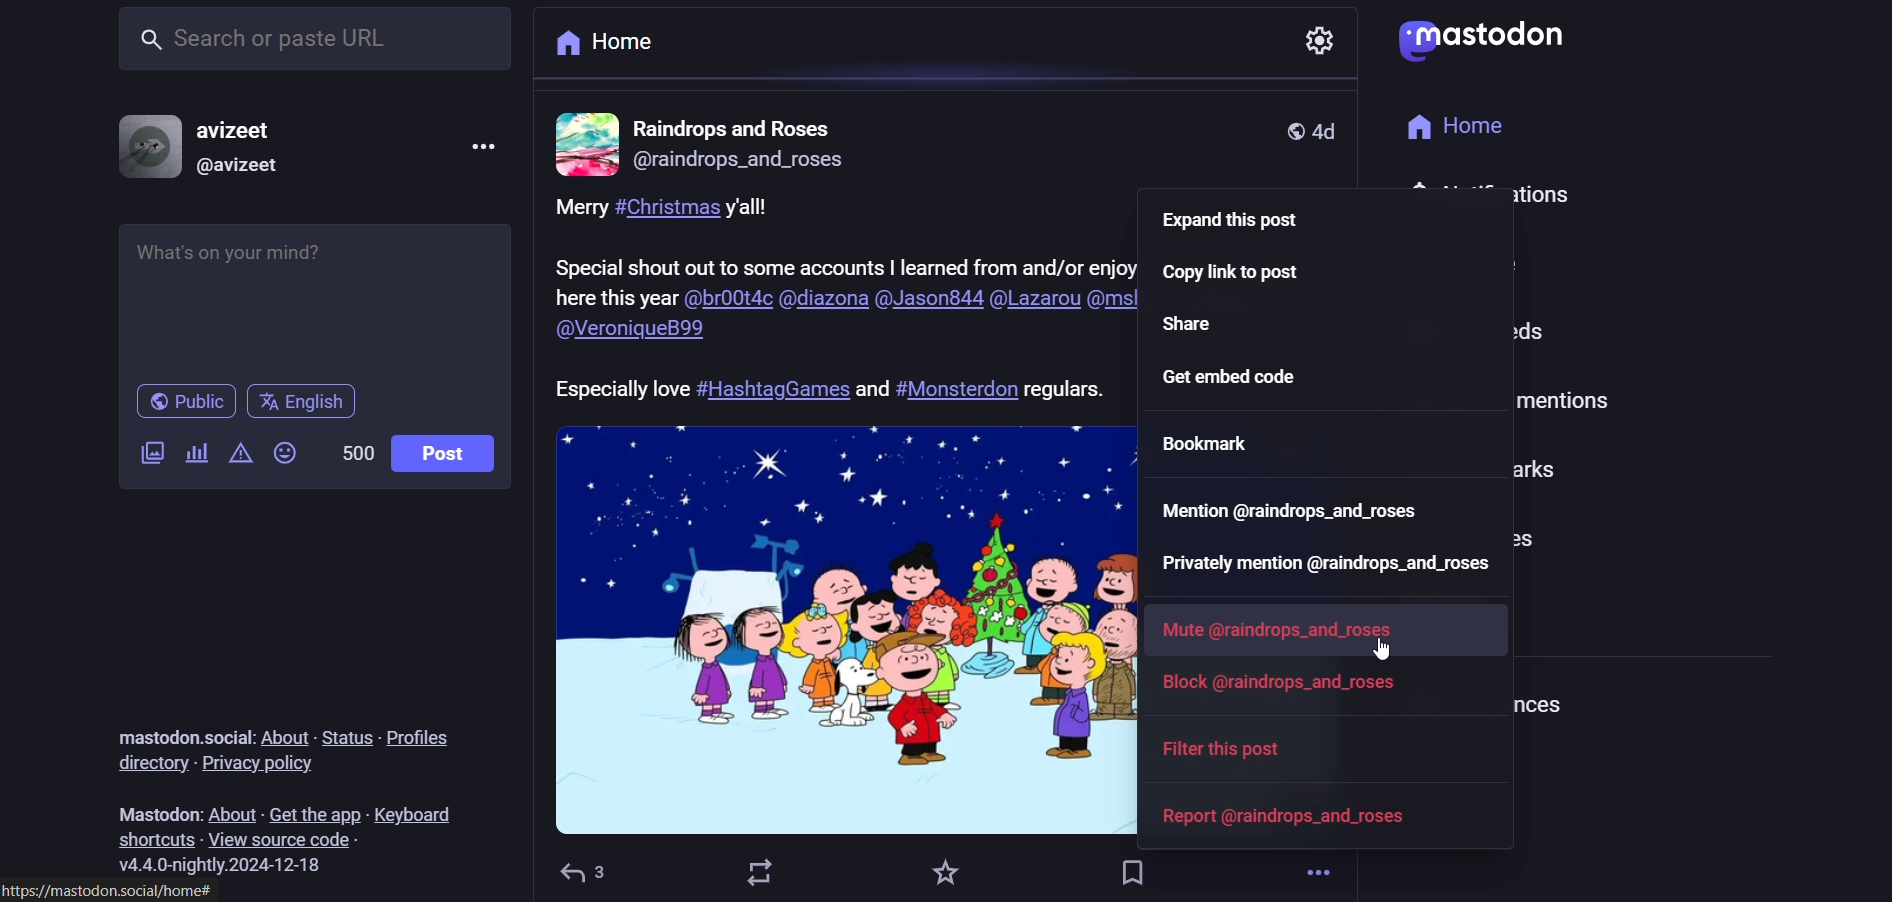 The height and width of the screenshot is (902, 1892). What do you see at coordinates (615, 299) in the screenshot?
I see `here this year` at bounding box center [615, 299].